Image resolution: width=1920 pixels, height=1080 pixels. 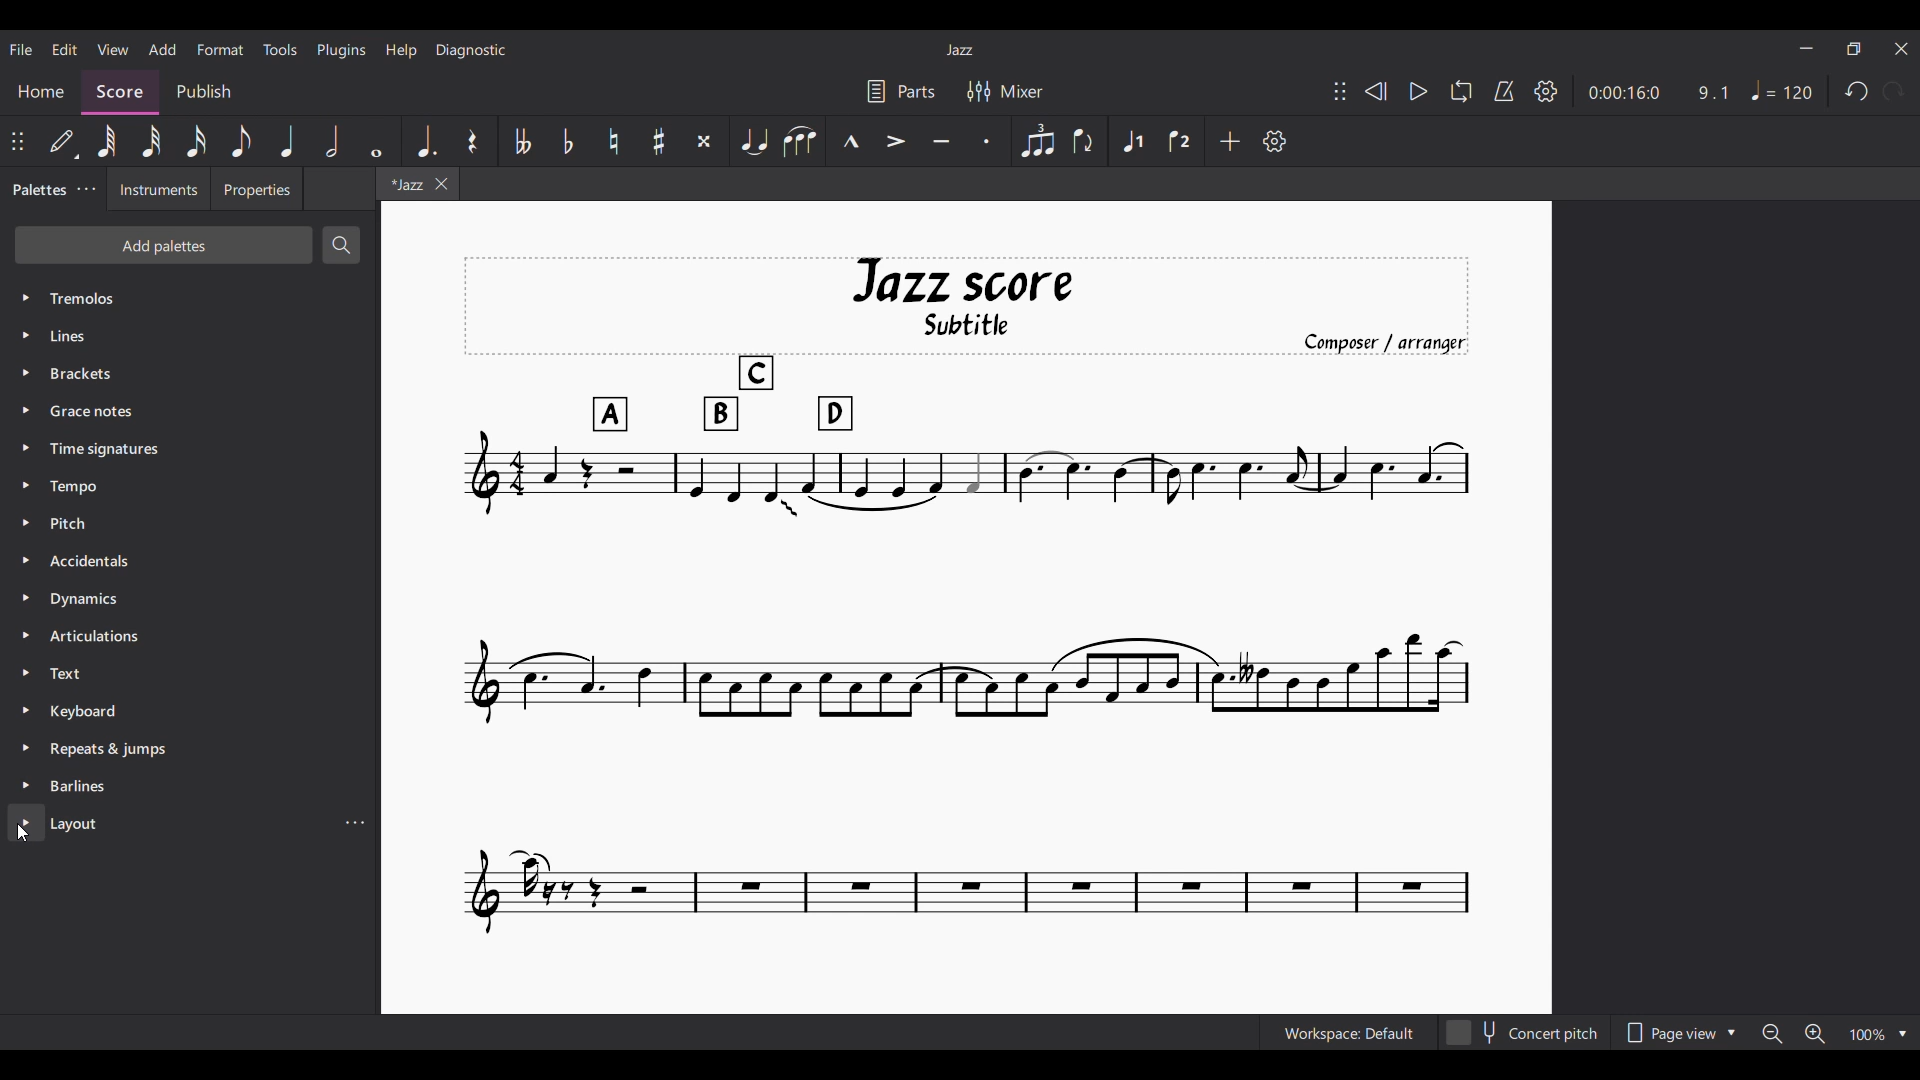 I want to click on Text, so click(x=190, y=673).